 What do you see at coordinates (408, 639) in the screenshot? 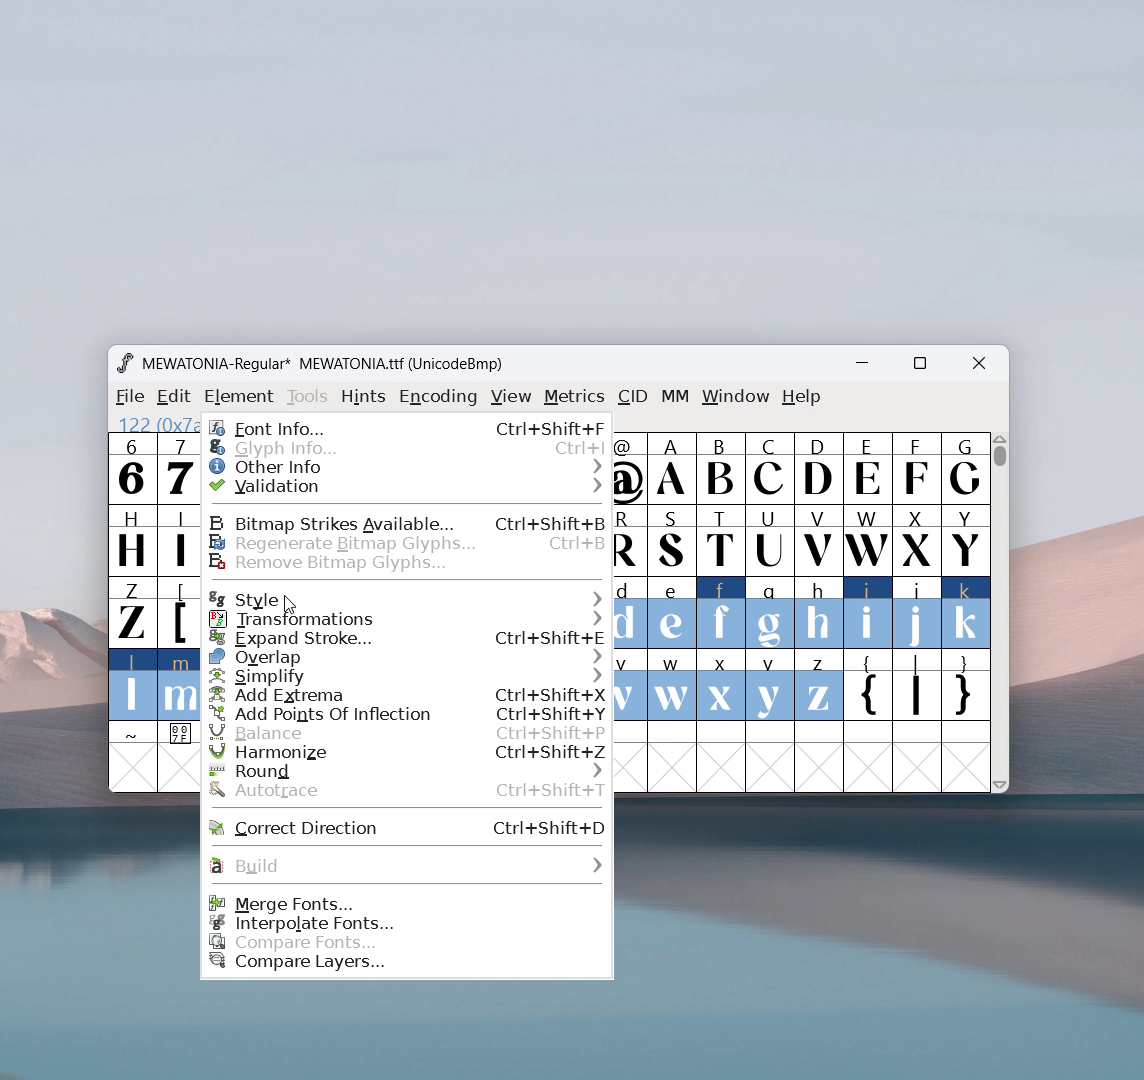
I see `expand stroke` at bounding box center [408, 639].